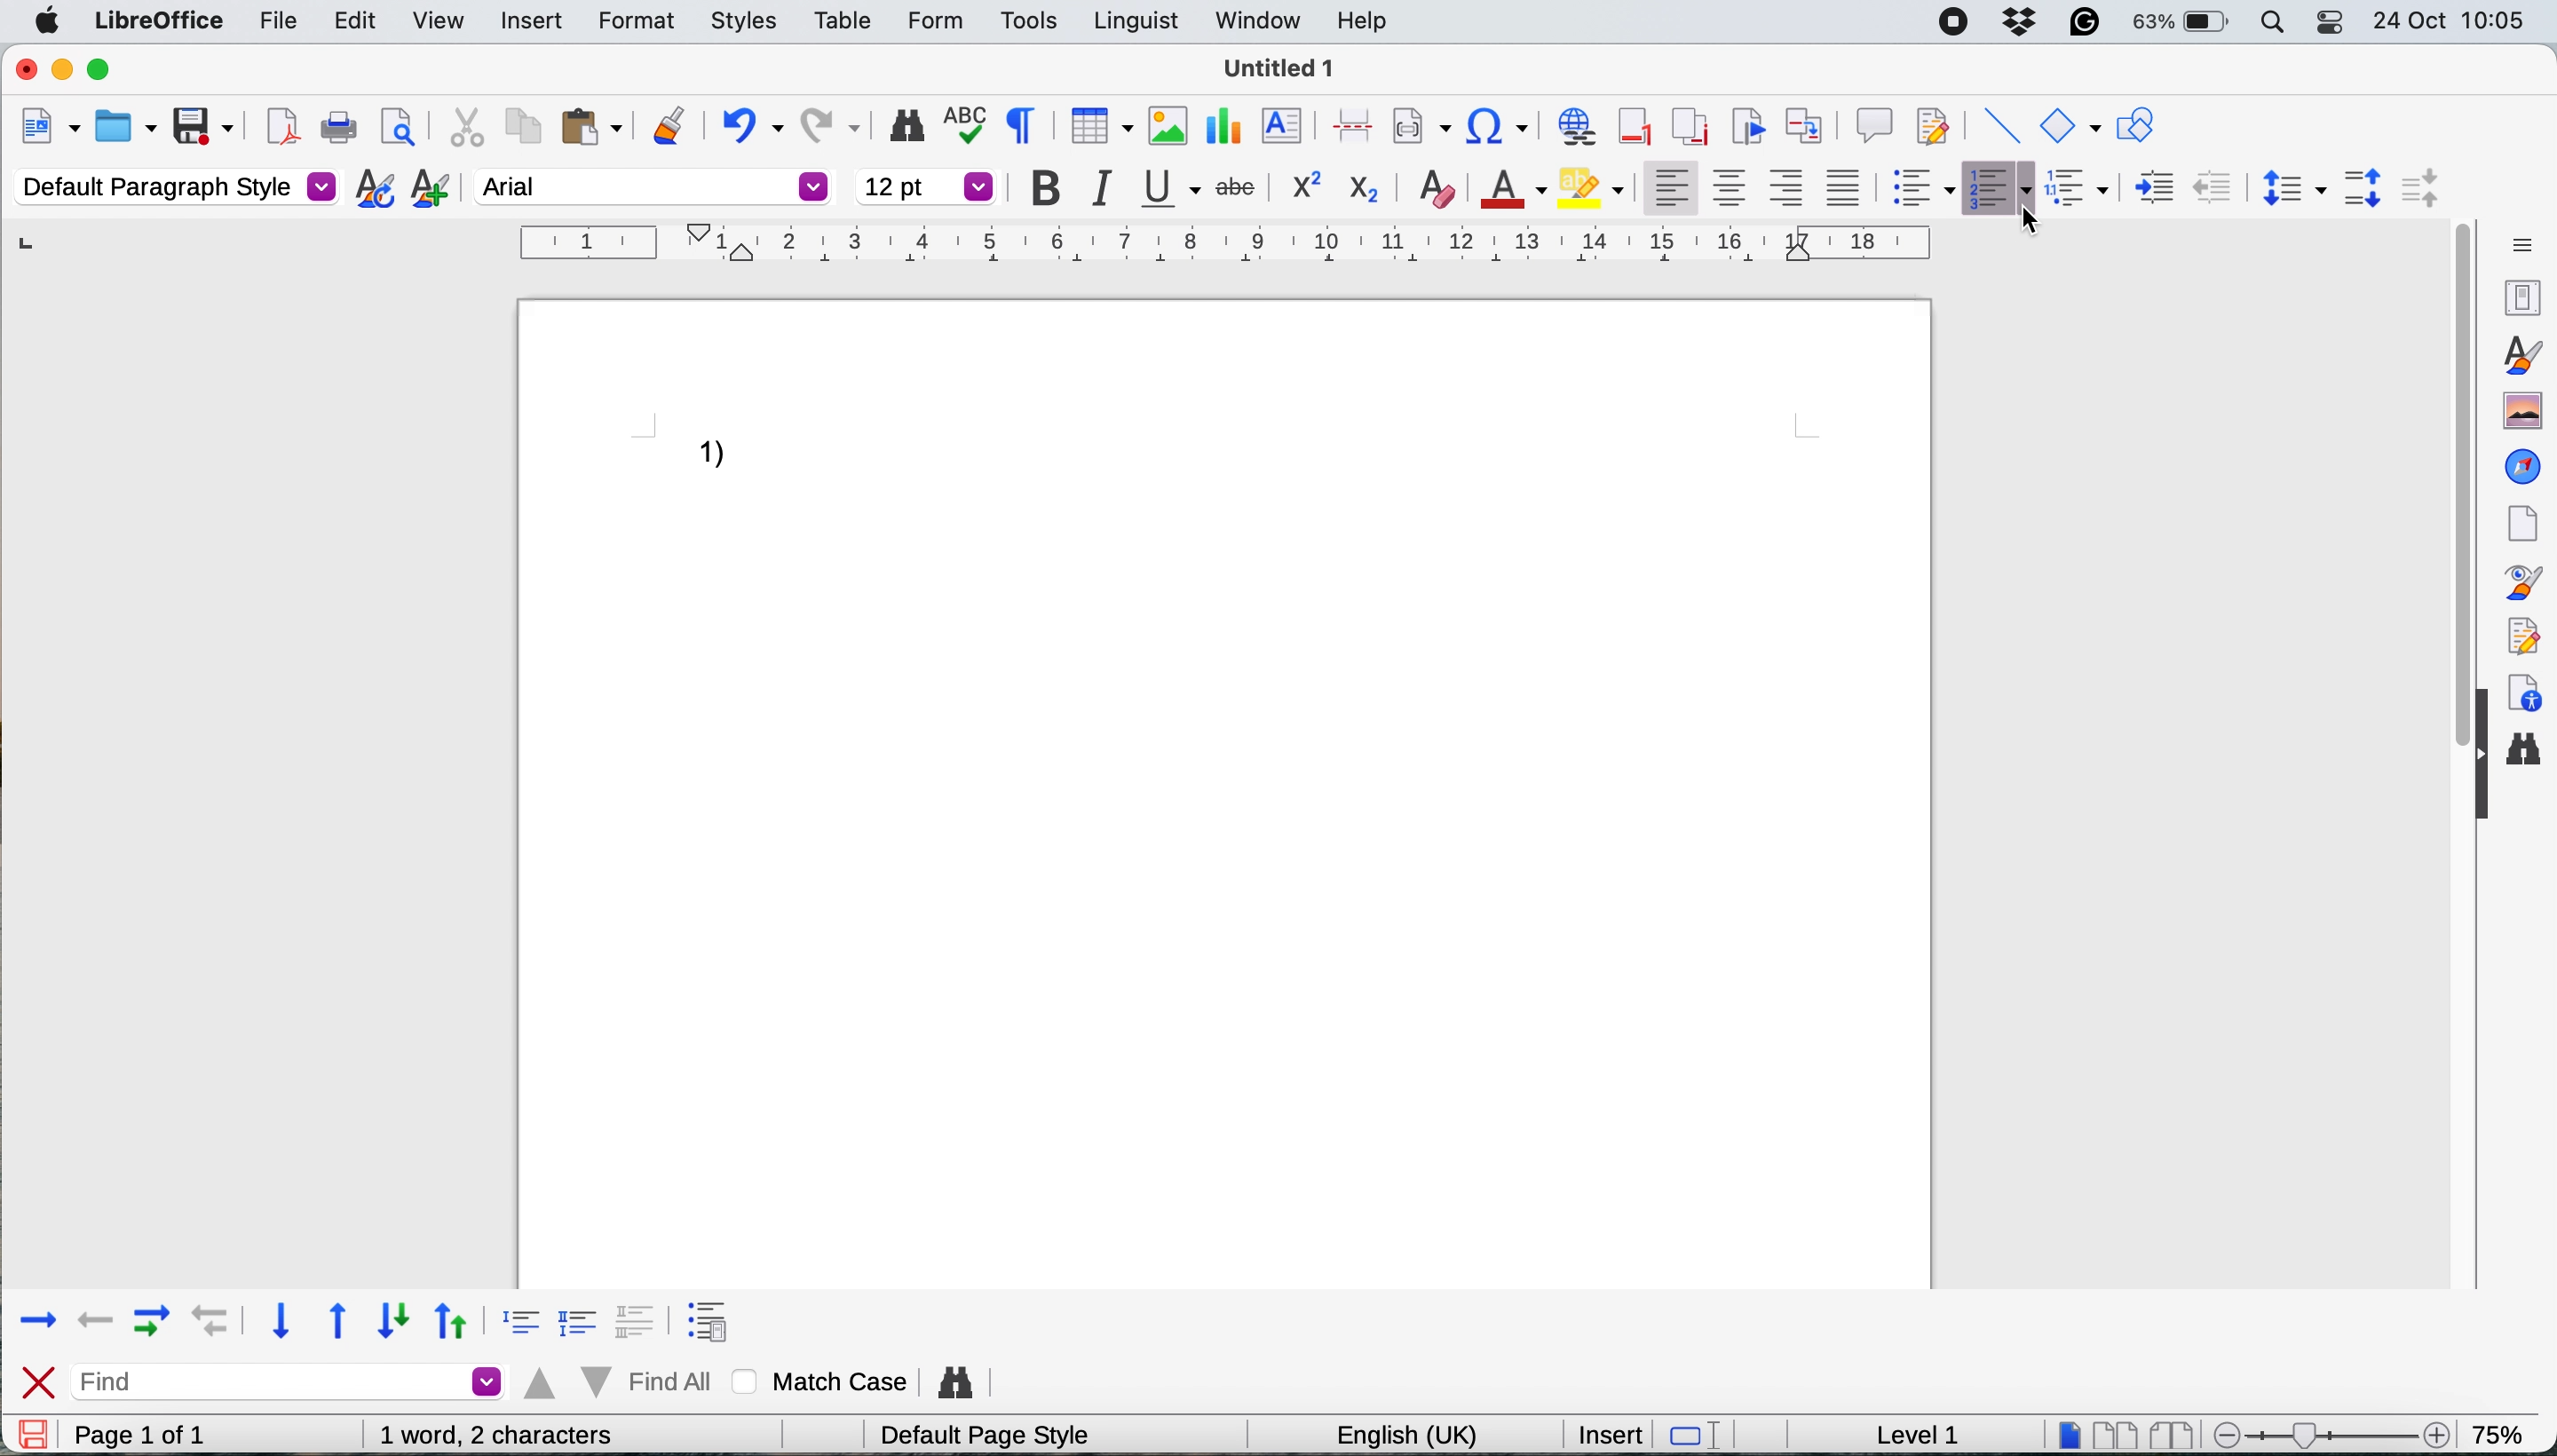  What do you see at coordinates (2516, 582) in the screenshot?
I see `style inspector` at bounding box center [2516, 582].